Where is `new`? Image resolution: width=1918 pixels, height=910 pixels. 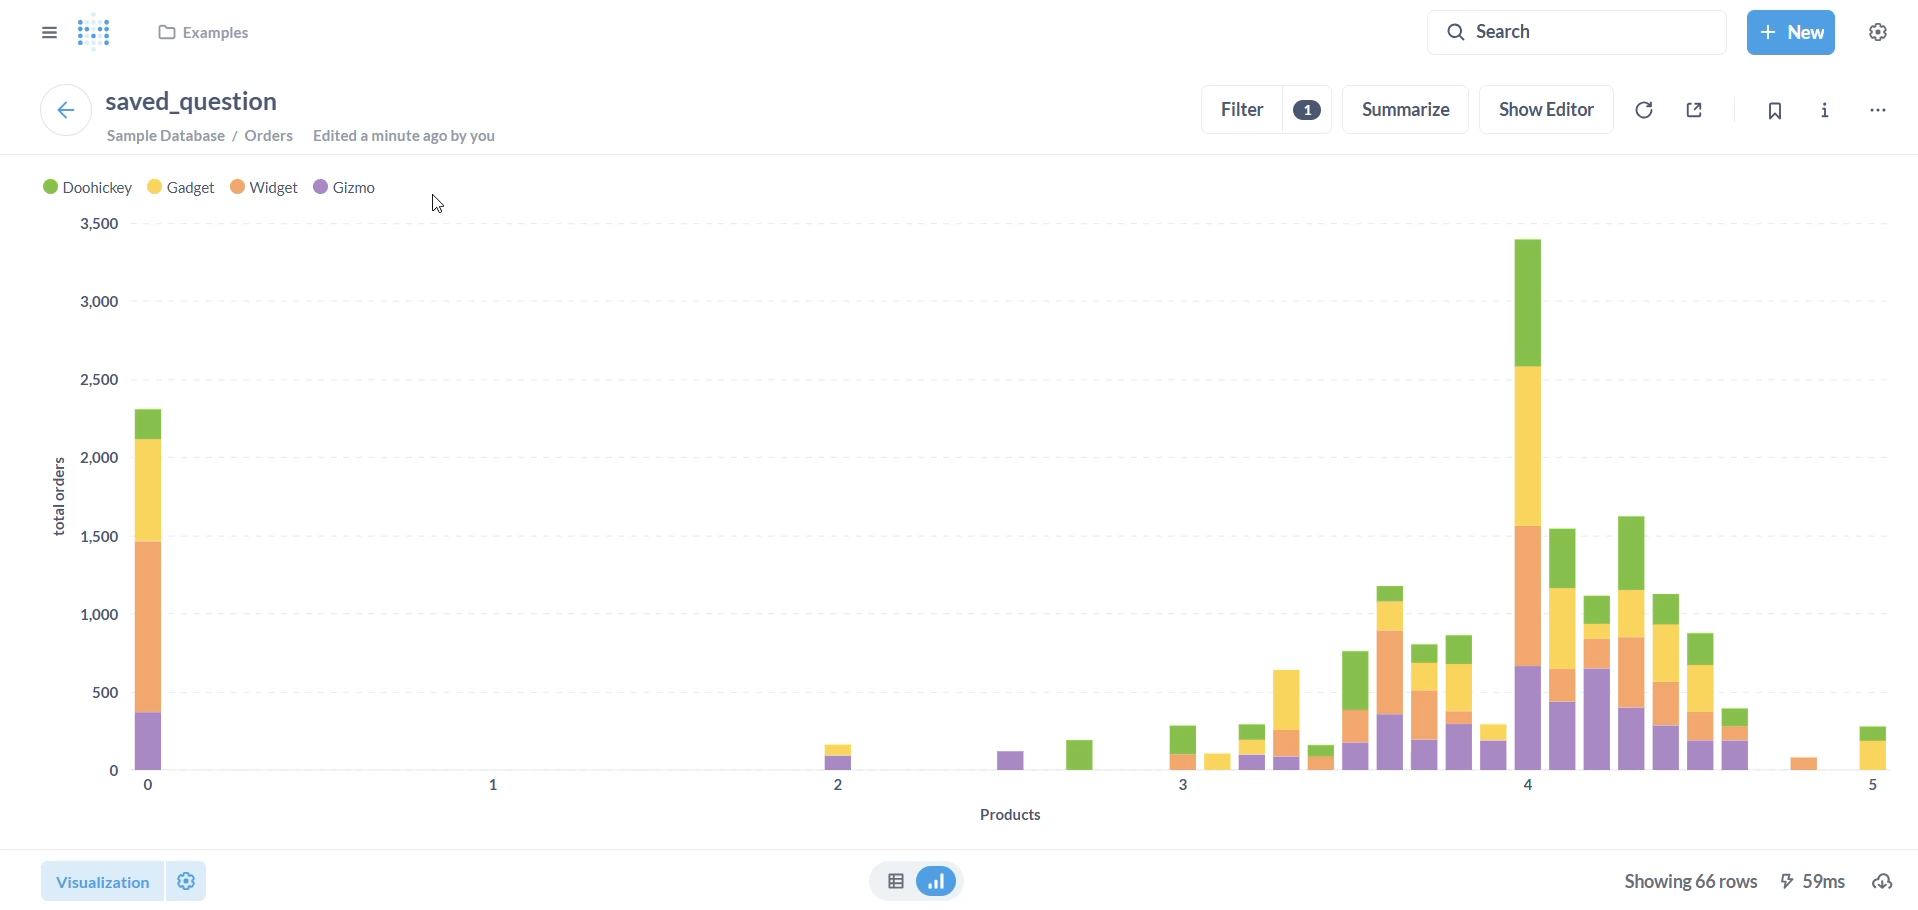 new is located at coordinates (1788, 32).